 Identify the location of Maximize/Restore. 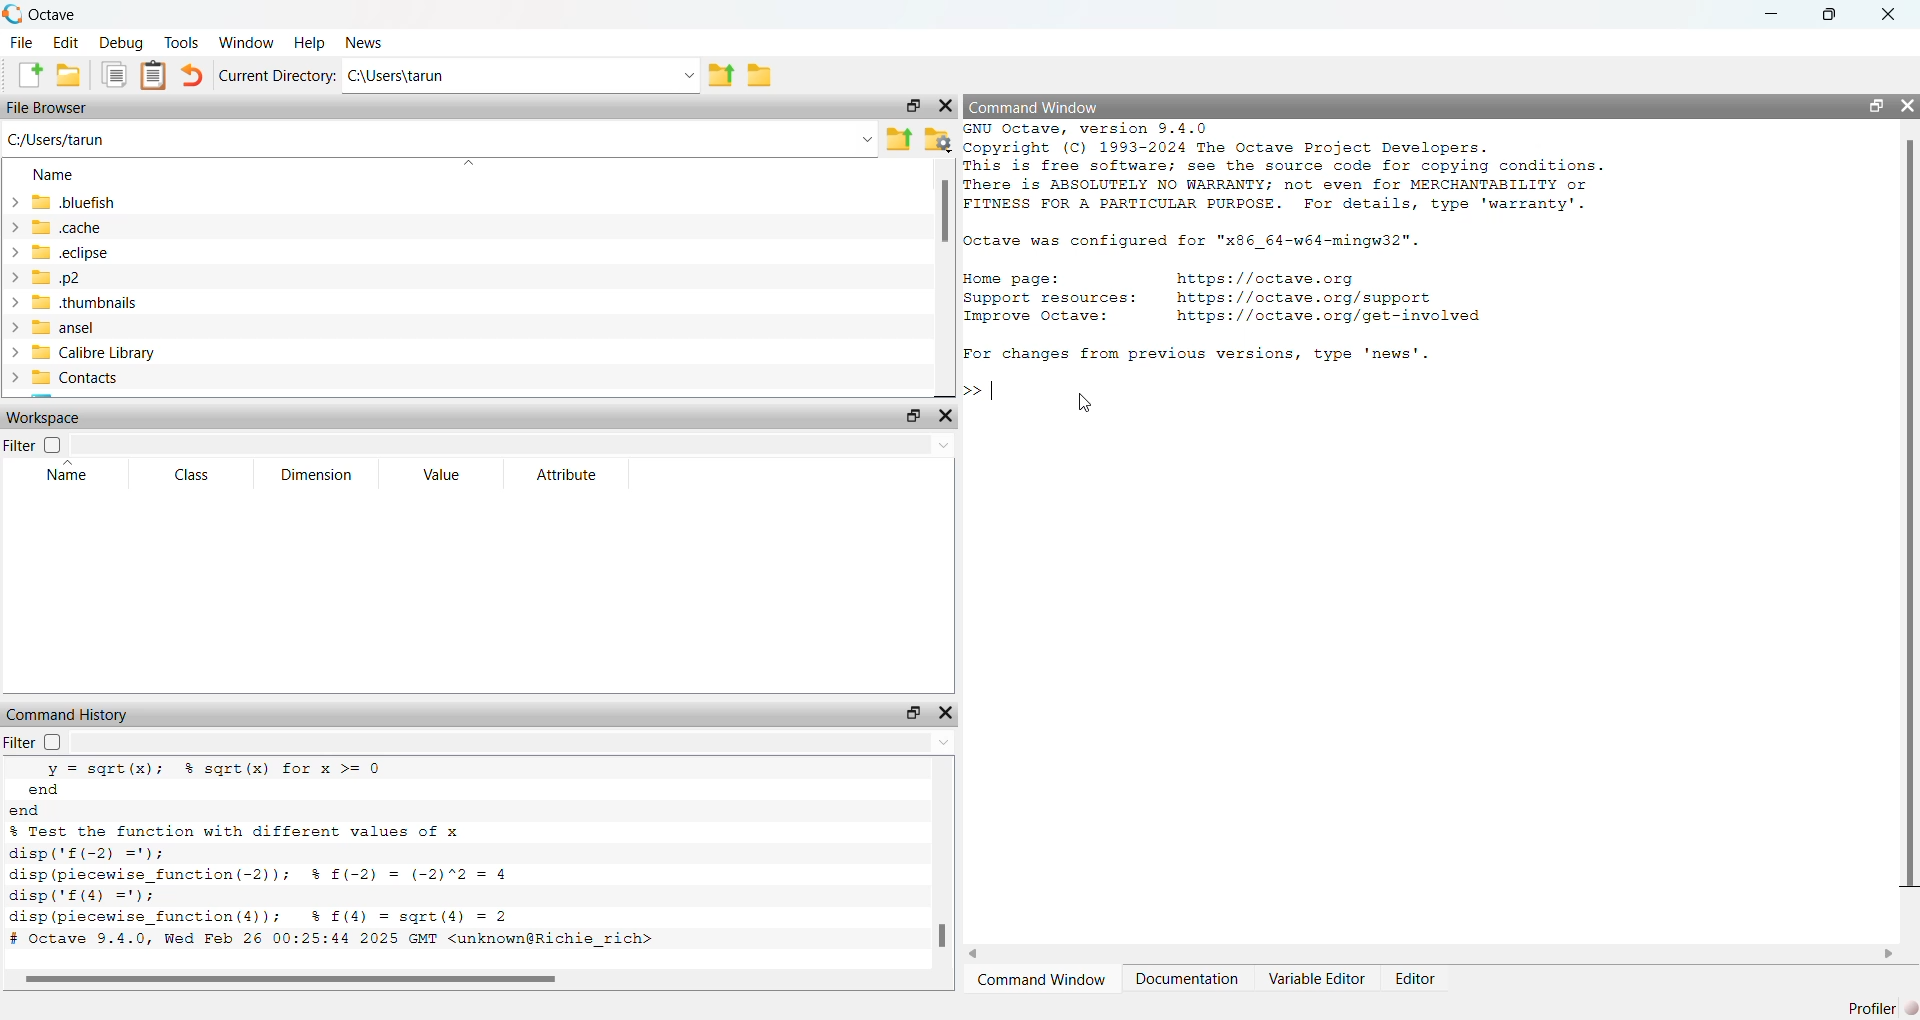
(1830, 16).